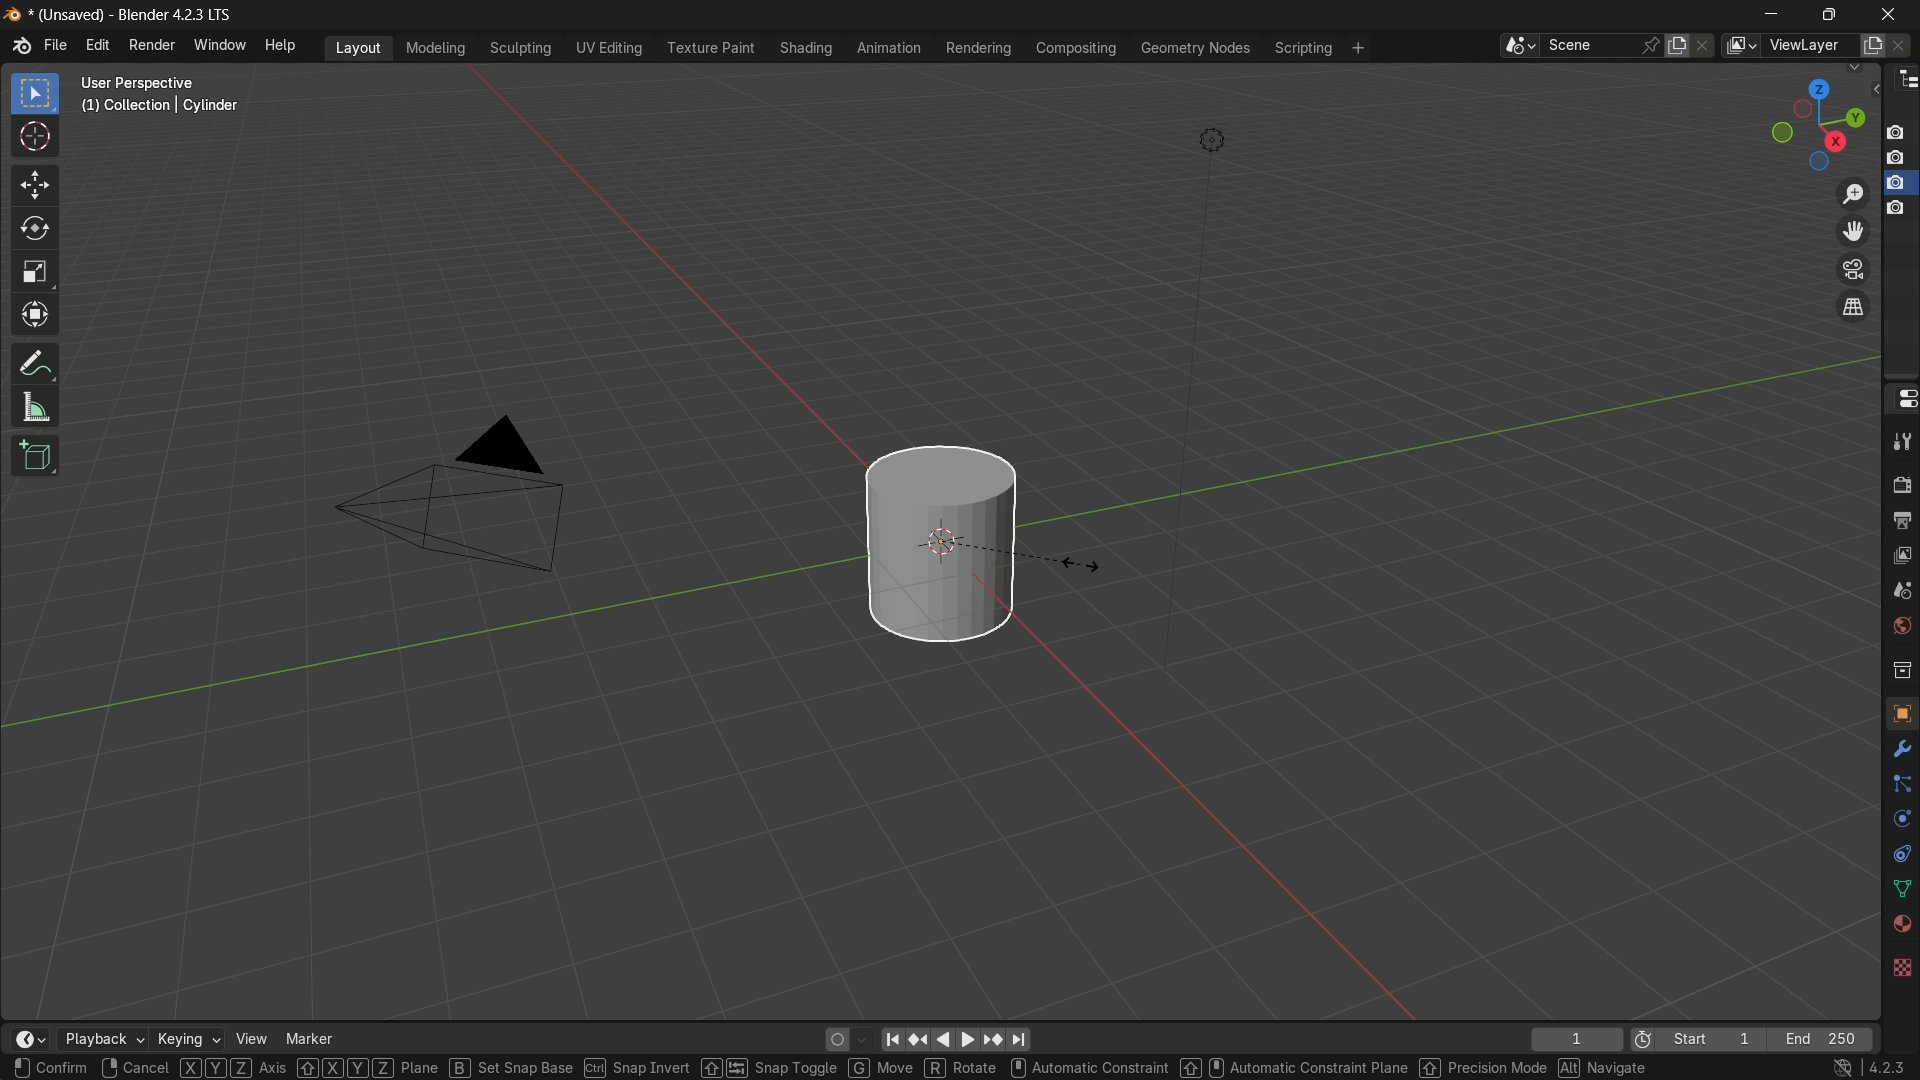 The height and width of the screenshot is (1080, 1920). What do you see at coordinates (1707, 47) in the screenshot?
I see `delete scene` at bounding box center [1707, 47].